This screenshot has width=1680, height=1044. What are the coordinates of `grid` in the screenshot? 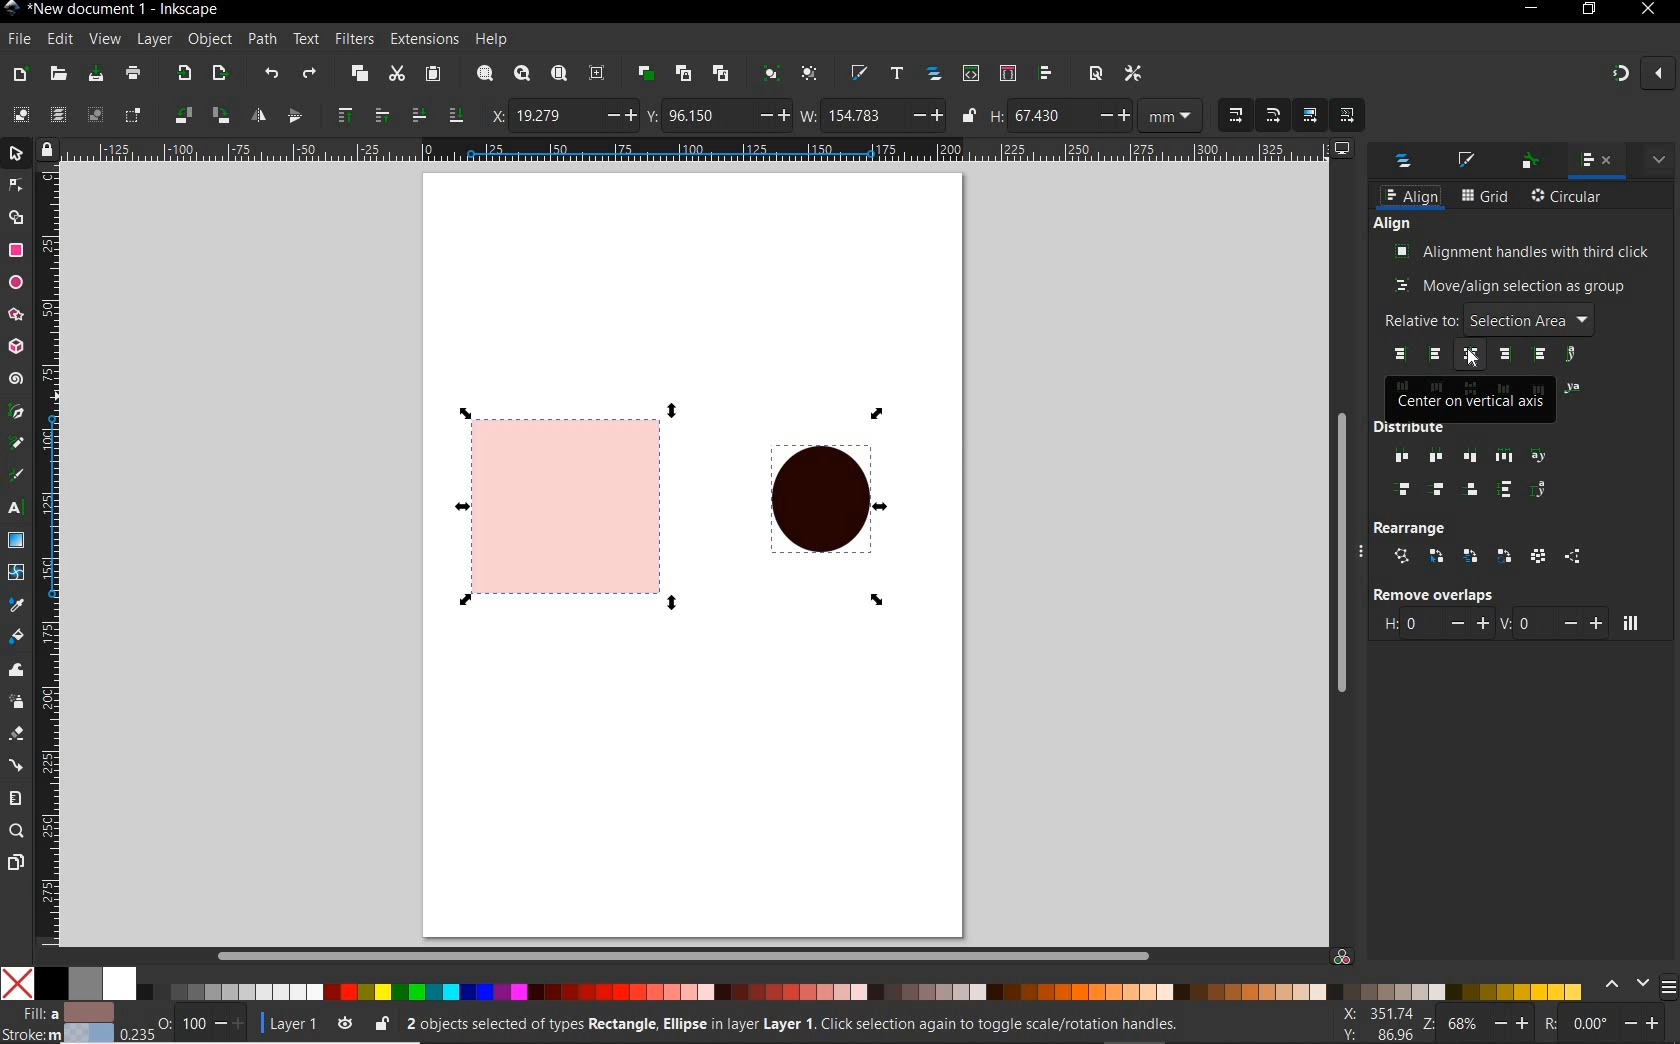 It's located at (1485, 197).